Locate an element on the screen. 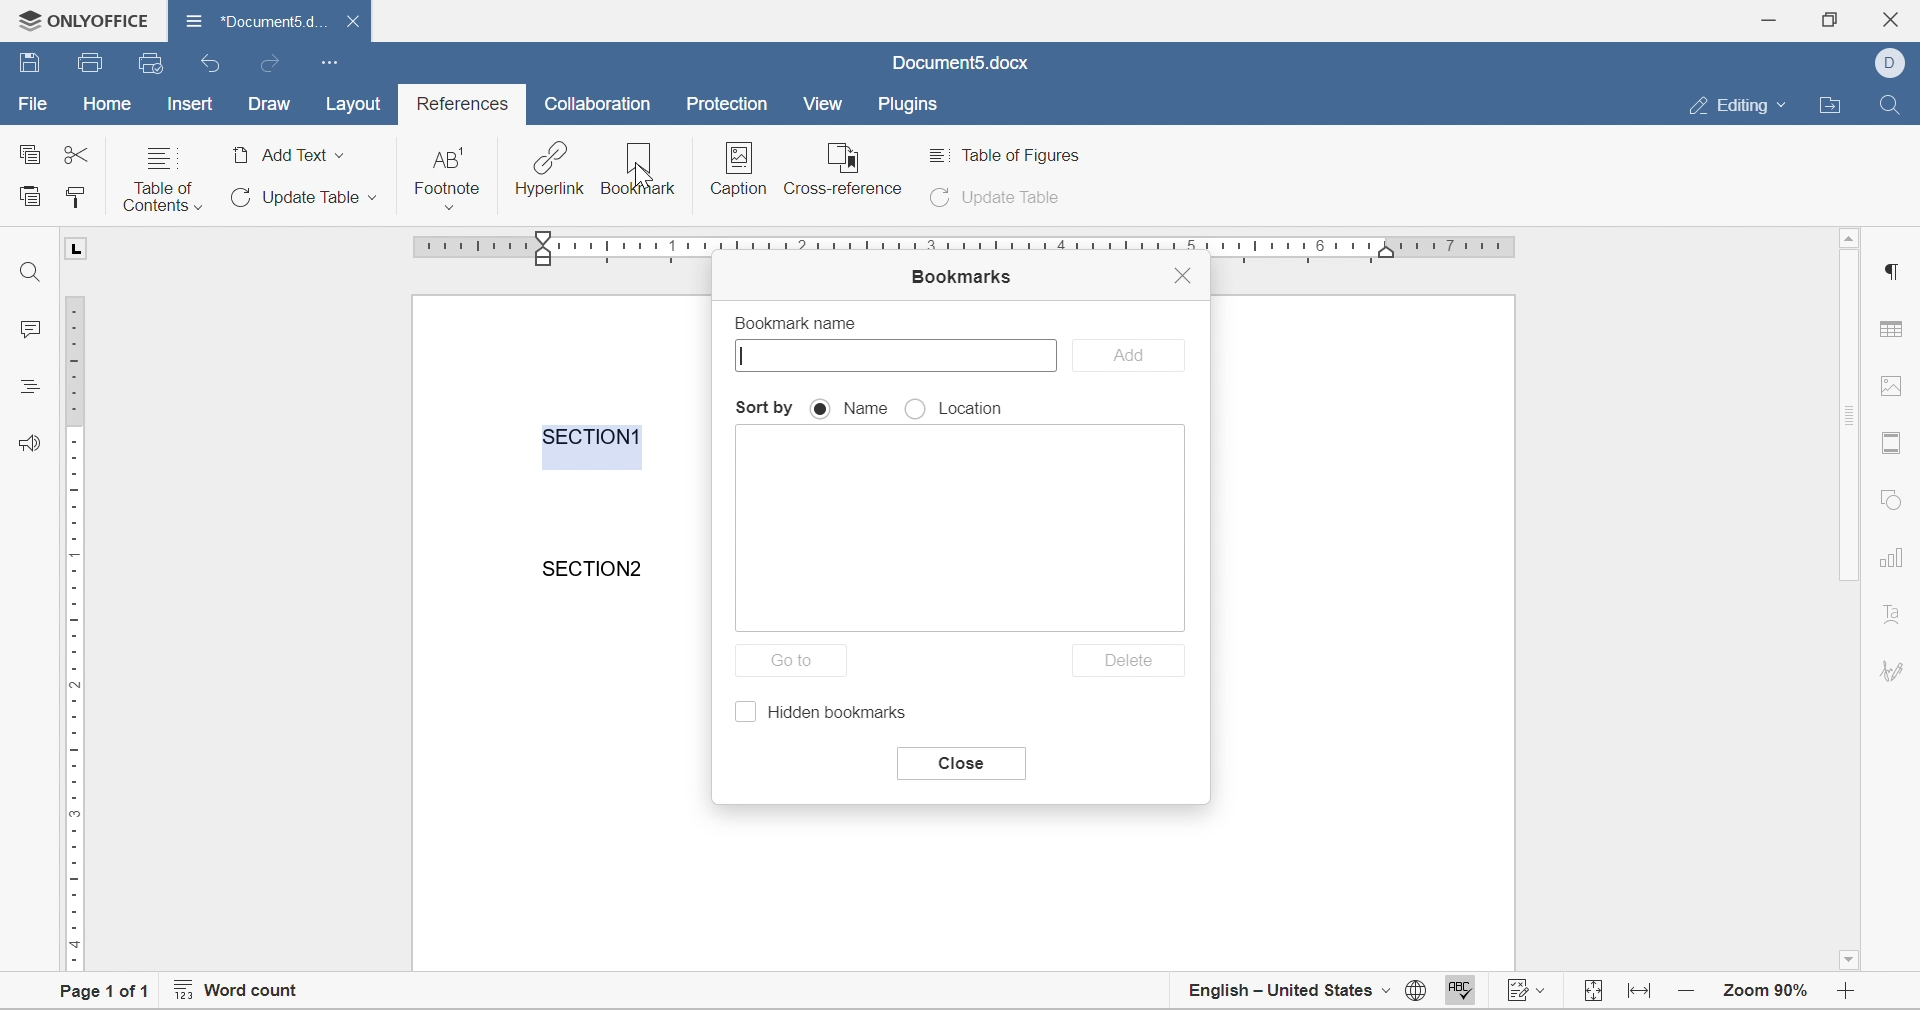 The image size is (1920, 1010). english - united states is located at coordinates (1290, 993).